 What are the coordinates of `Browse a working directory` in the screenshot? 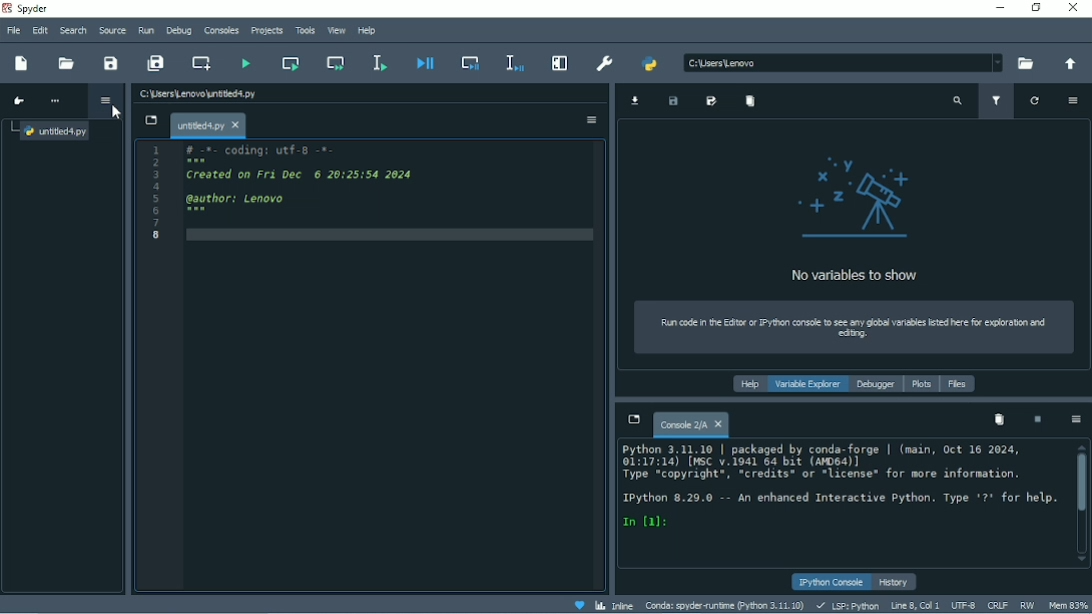 It's located at (1027, 63).